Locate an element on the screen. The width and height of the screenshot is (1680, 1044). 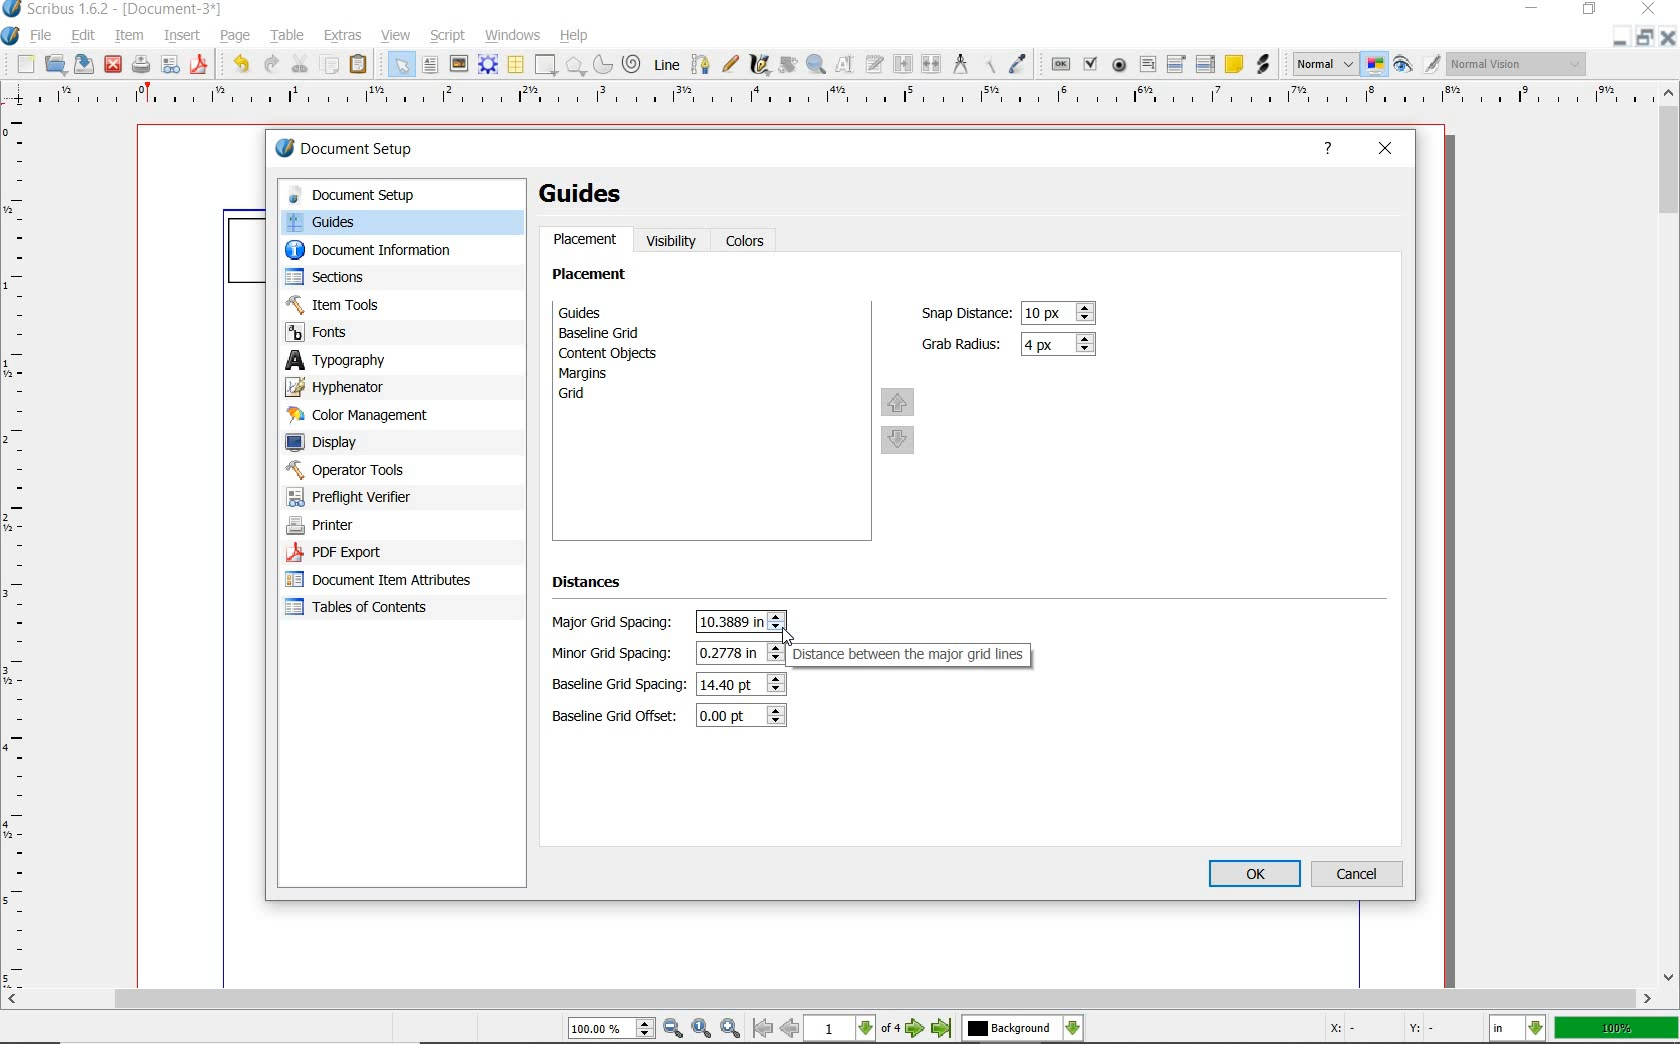
Minor Grid Spacing: is located at coordinates (618, 654).